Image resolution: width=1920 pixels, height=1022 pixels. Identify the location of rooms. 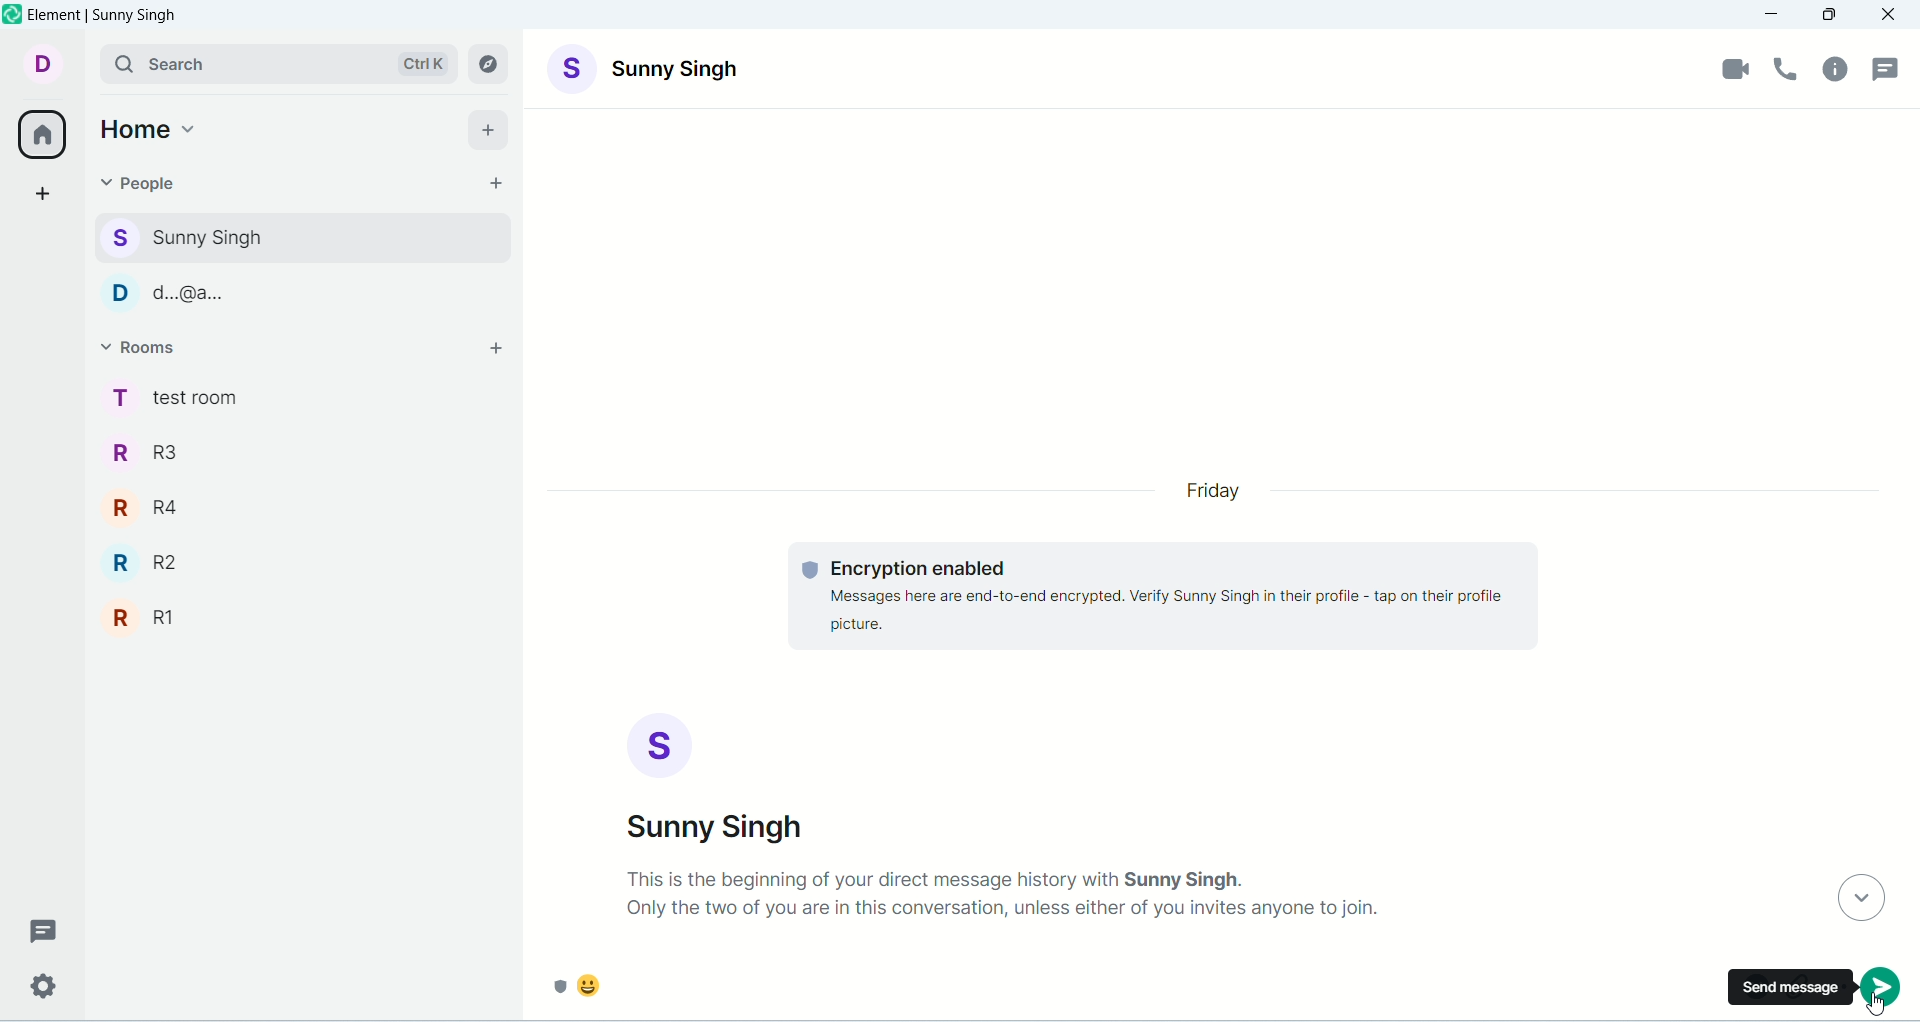
(147, 347).